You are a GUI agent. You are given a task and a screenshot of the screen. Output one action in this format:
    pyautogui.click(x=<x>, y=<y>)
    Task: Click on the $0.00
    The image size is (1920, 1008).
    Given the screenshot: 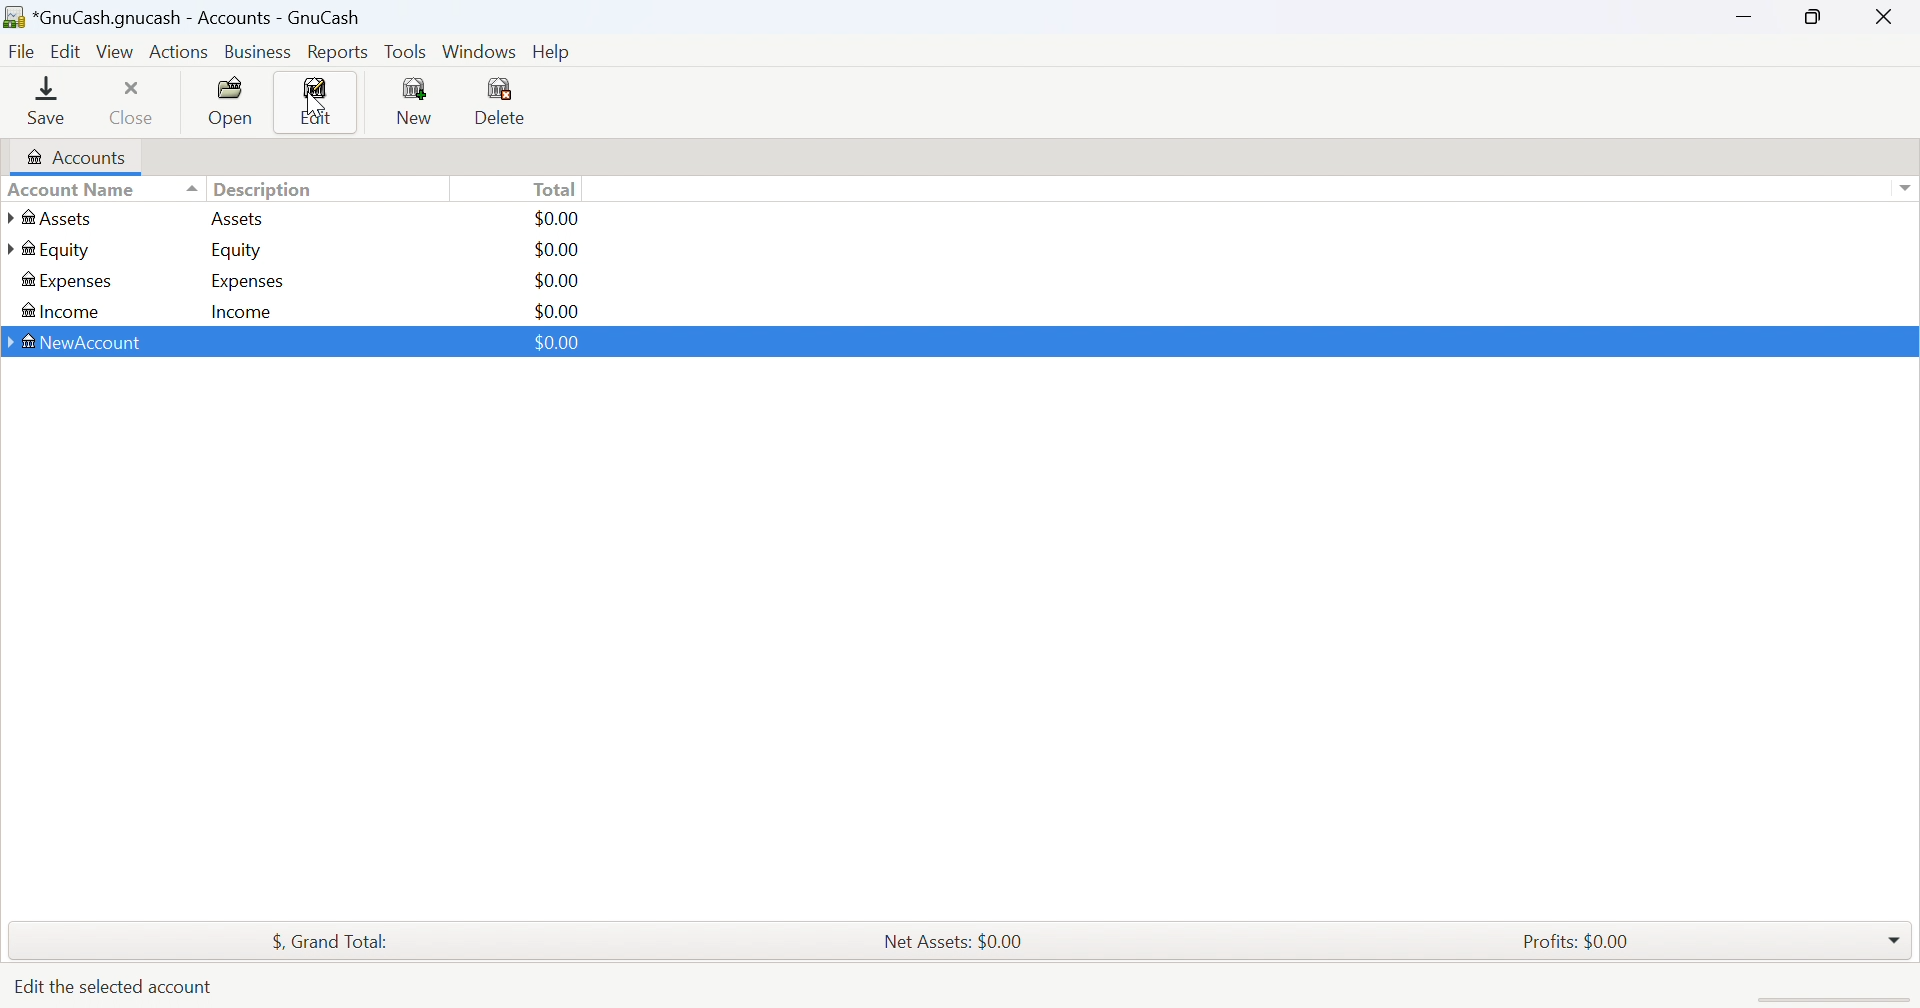 What is the action you would take?
    pyautogui.click(x=557, y=311)
    